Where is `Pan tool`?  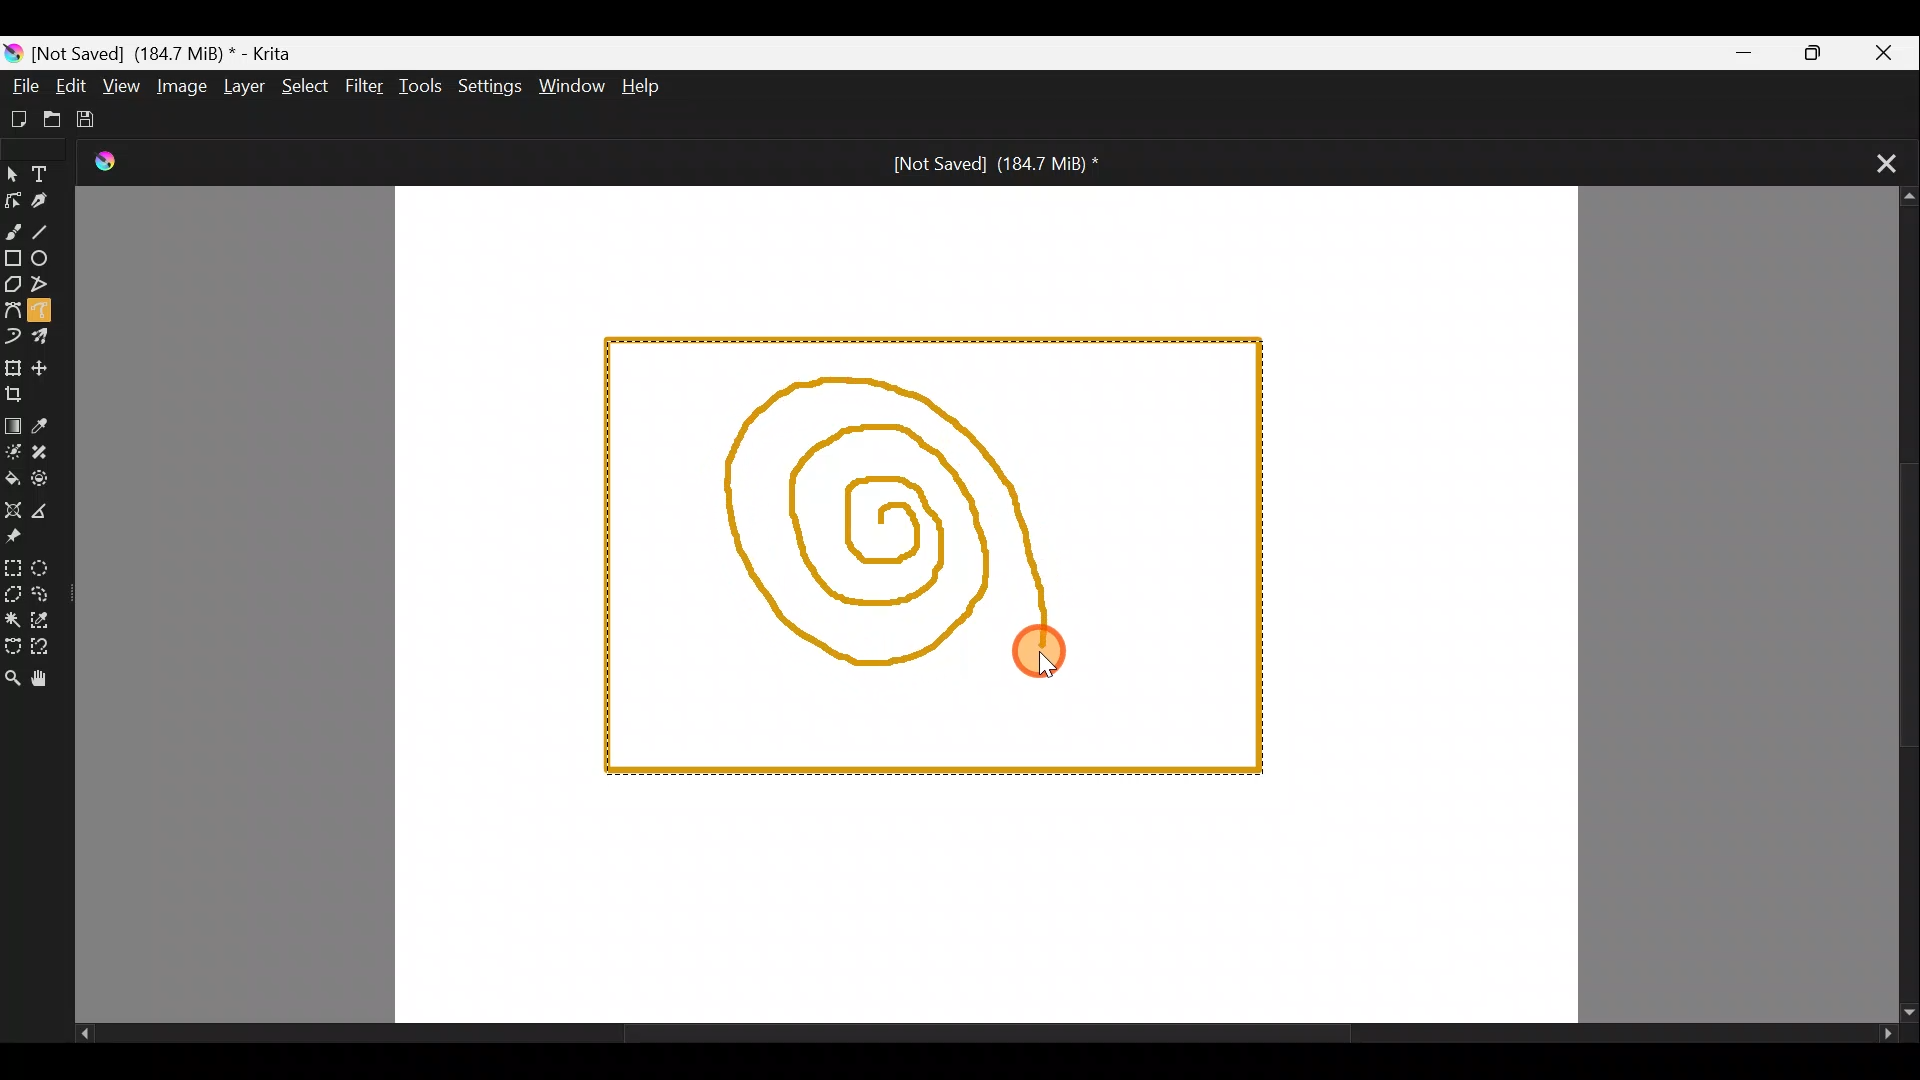 Pan tool is located at coordinates (51, 681).